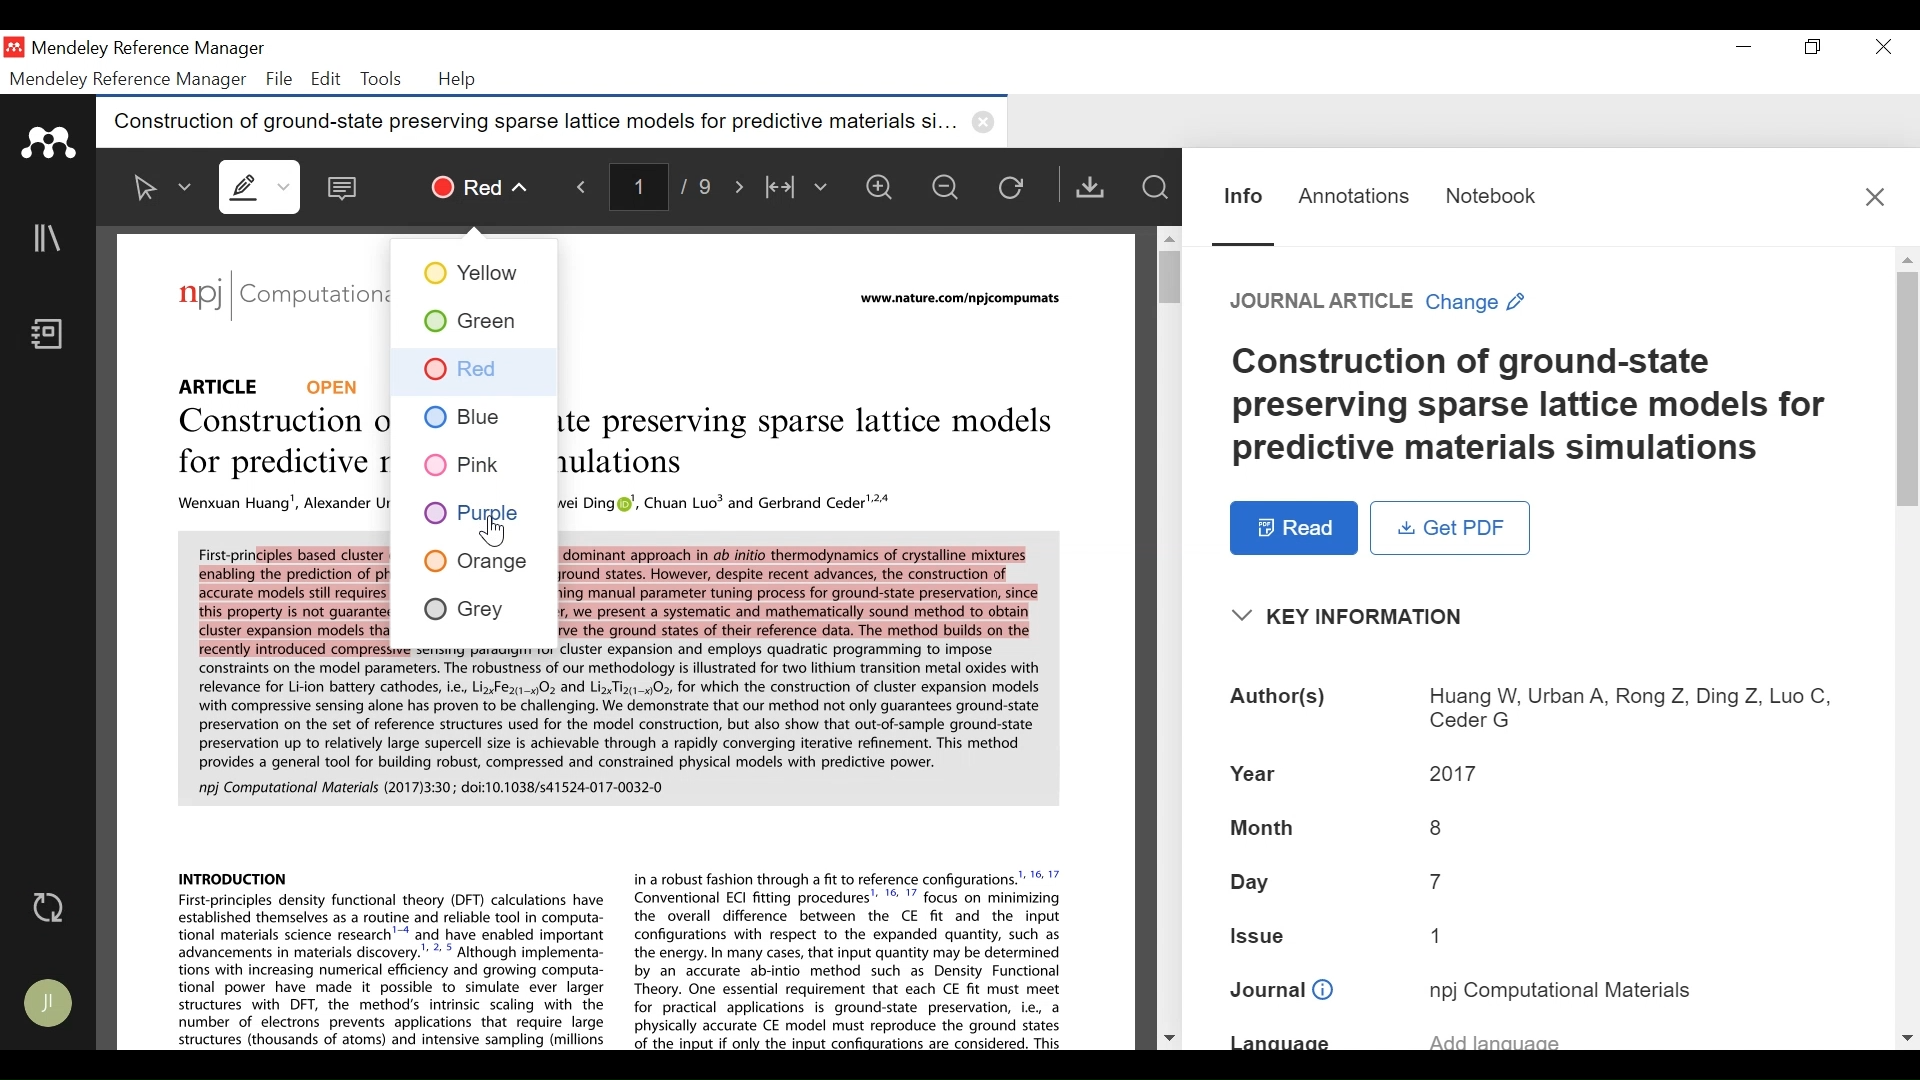 The image size is (1920, 1080). What do you see at coordinates (1873, 196) in the screenshot?
I see `Close` at bounding box center [1873, 196].